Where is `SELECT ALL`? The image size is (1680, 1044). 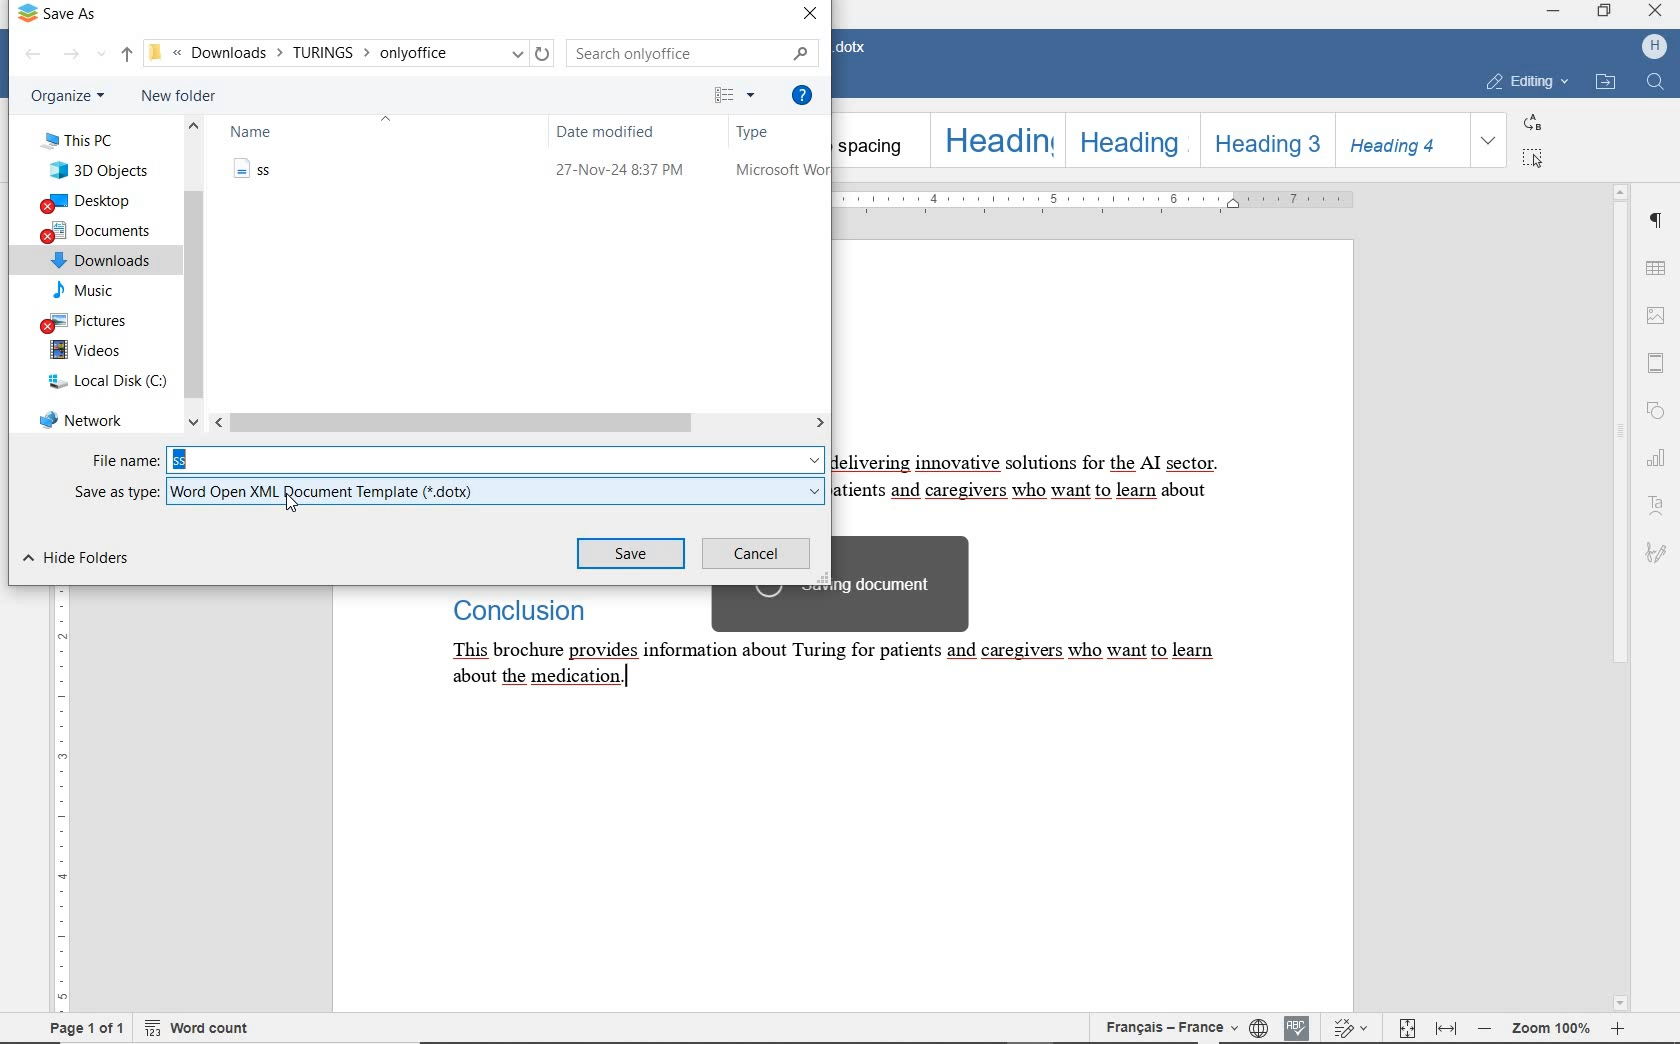
SELECT ALL is located at coordinates (1533, 158).